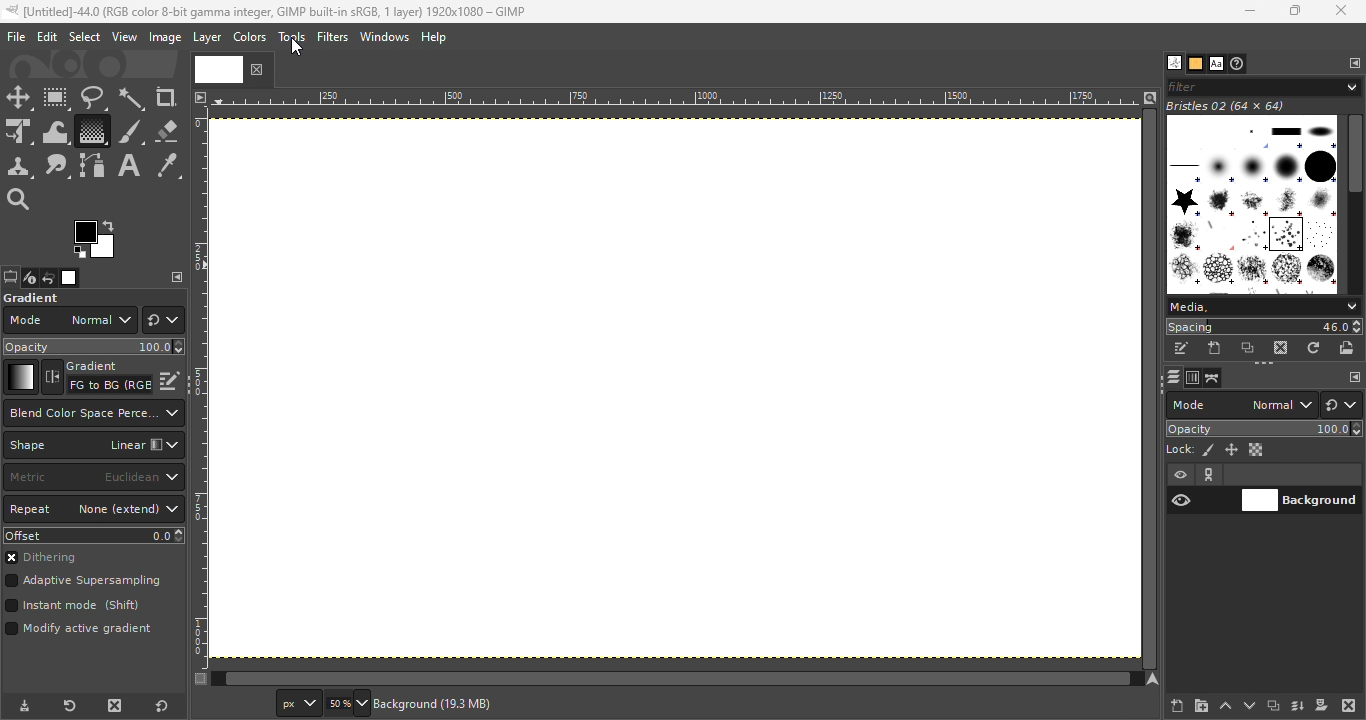  What do you see at coordinates (1230, 449) in the screenshot?
I see `Lock position and size` at bounding box center [1230, 449].